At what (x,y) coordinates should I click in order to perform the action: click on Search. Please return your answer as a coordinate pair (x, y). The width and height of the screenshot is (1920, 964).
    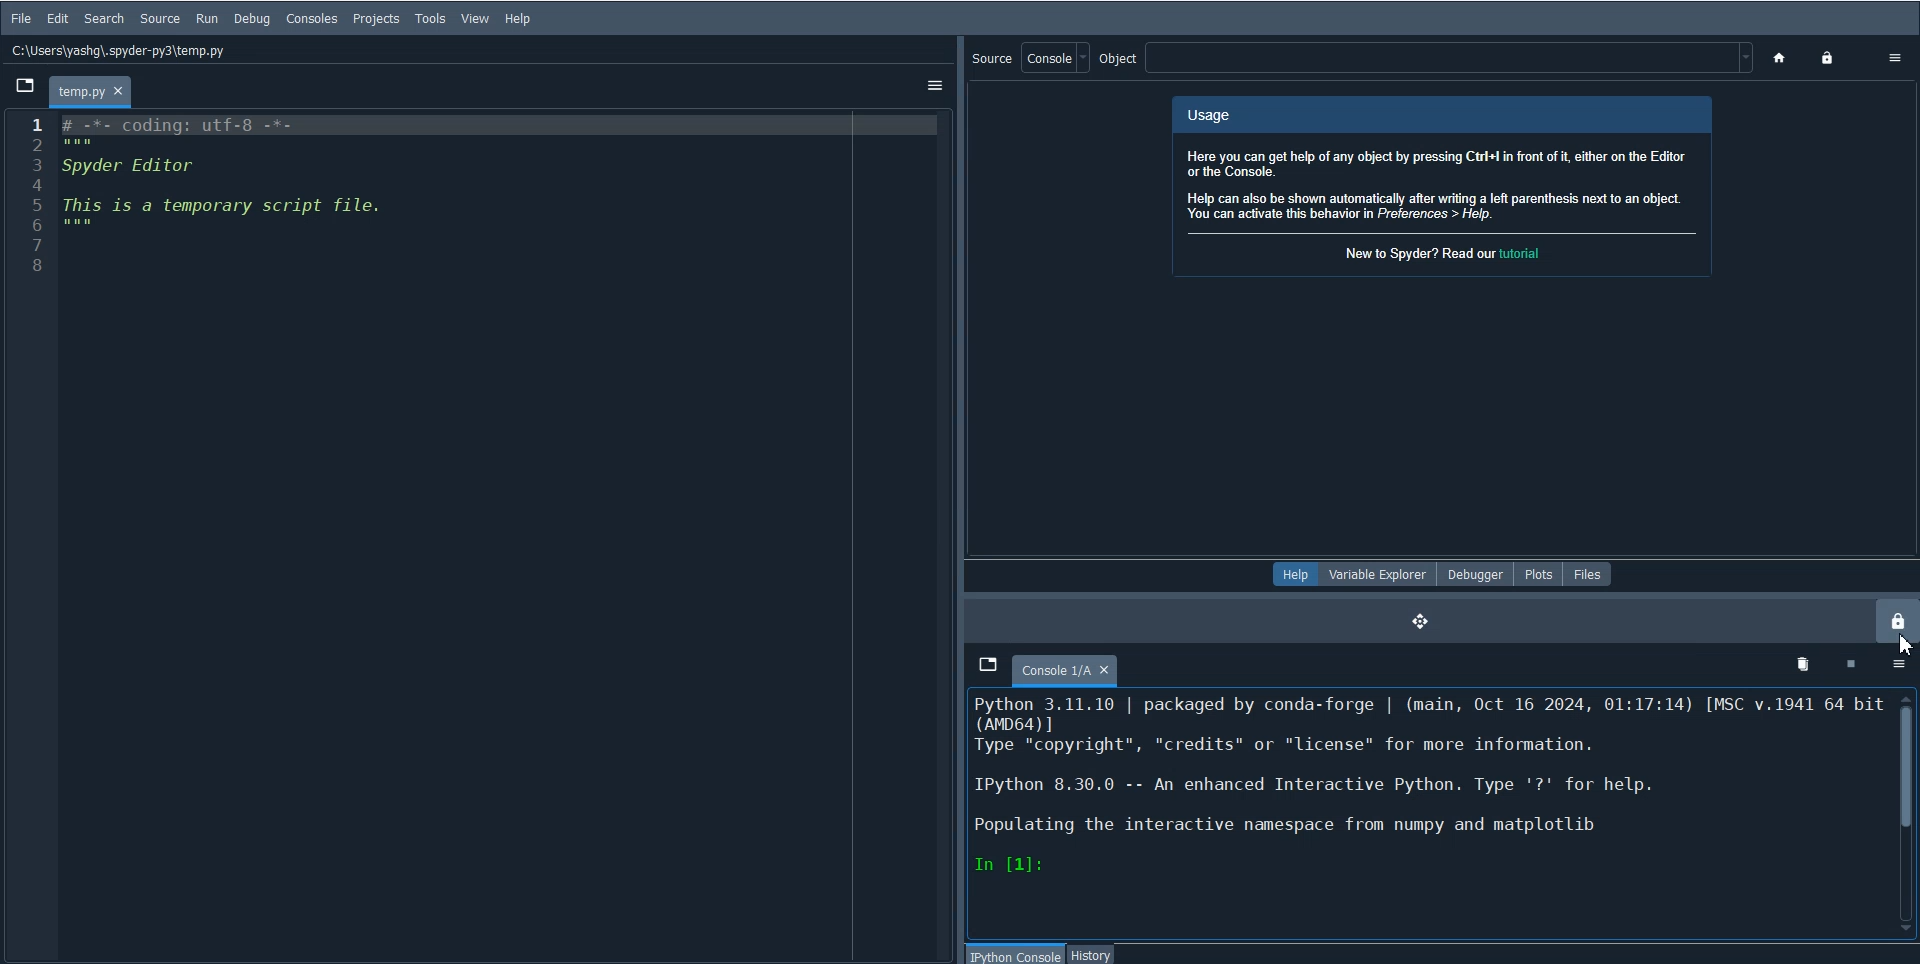
    Looking at the image, I should click on (104, 18).